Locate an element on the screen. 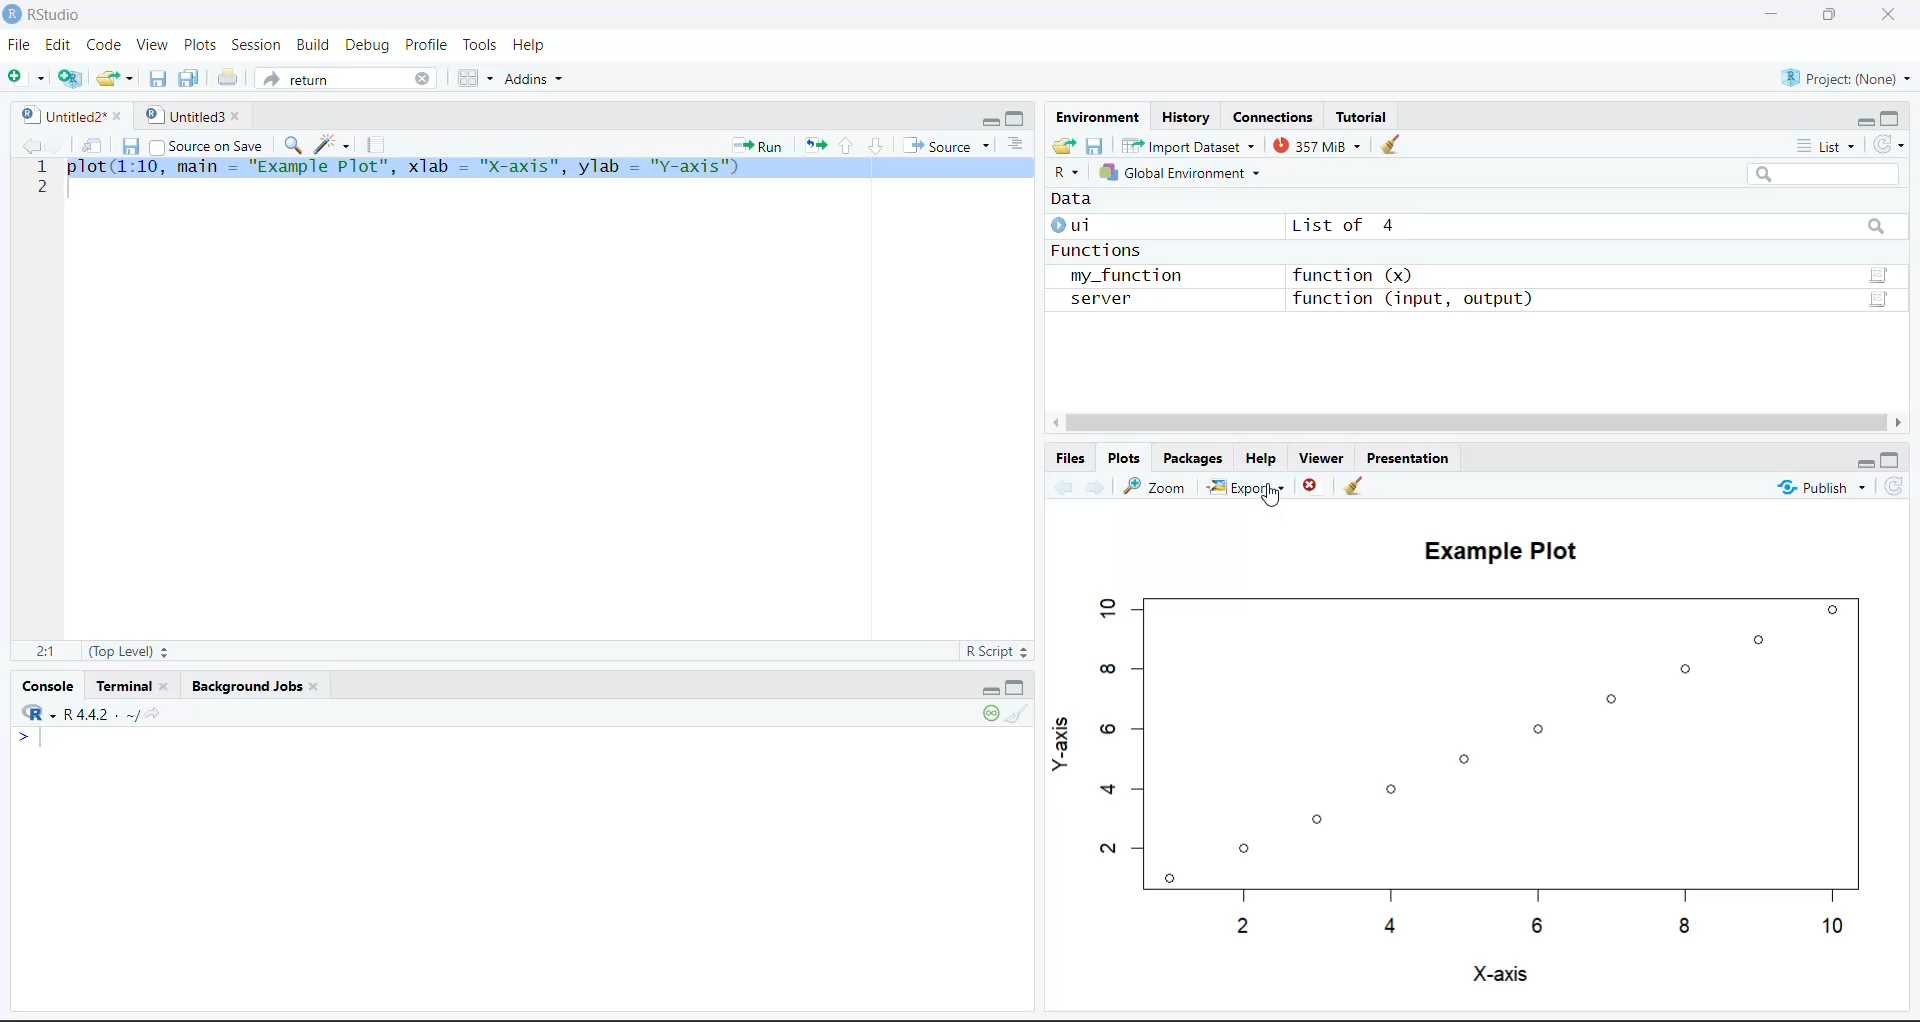 The height and width of the screenshot is (1022, 1920). plot(1:10, main = "Example Plot", xlab = "X-axis", ylab = "y-axis") is located at coordinates (548, 168).